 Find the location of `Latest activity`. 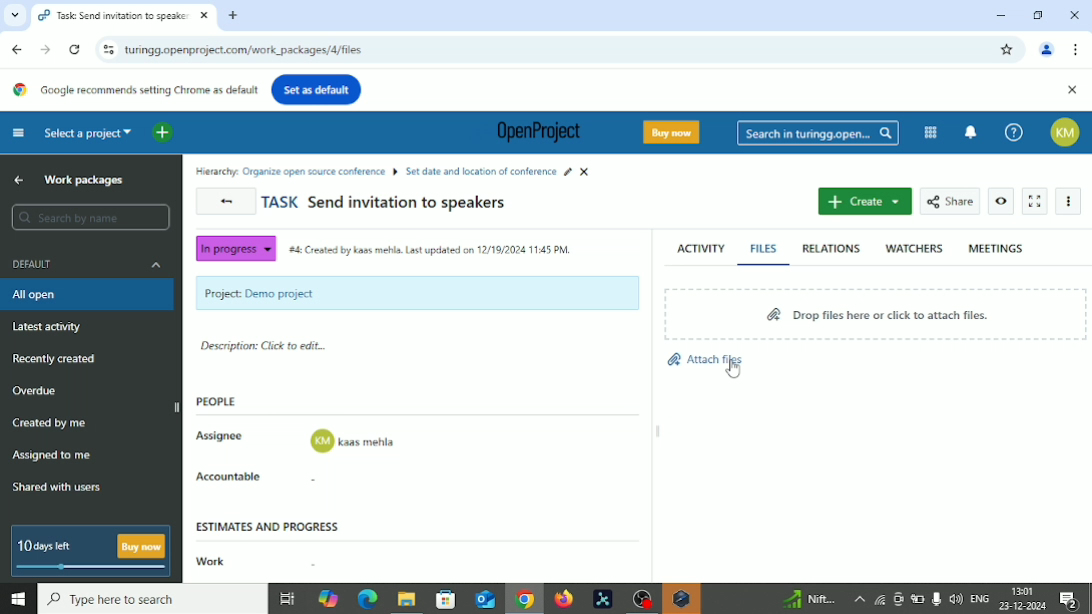

Latest activity is located at coordinates (48, 327).